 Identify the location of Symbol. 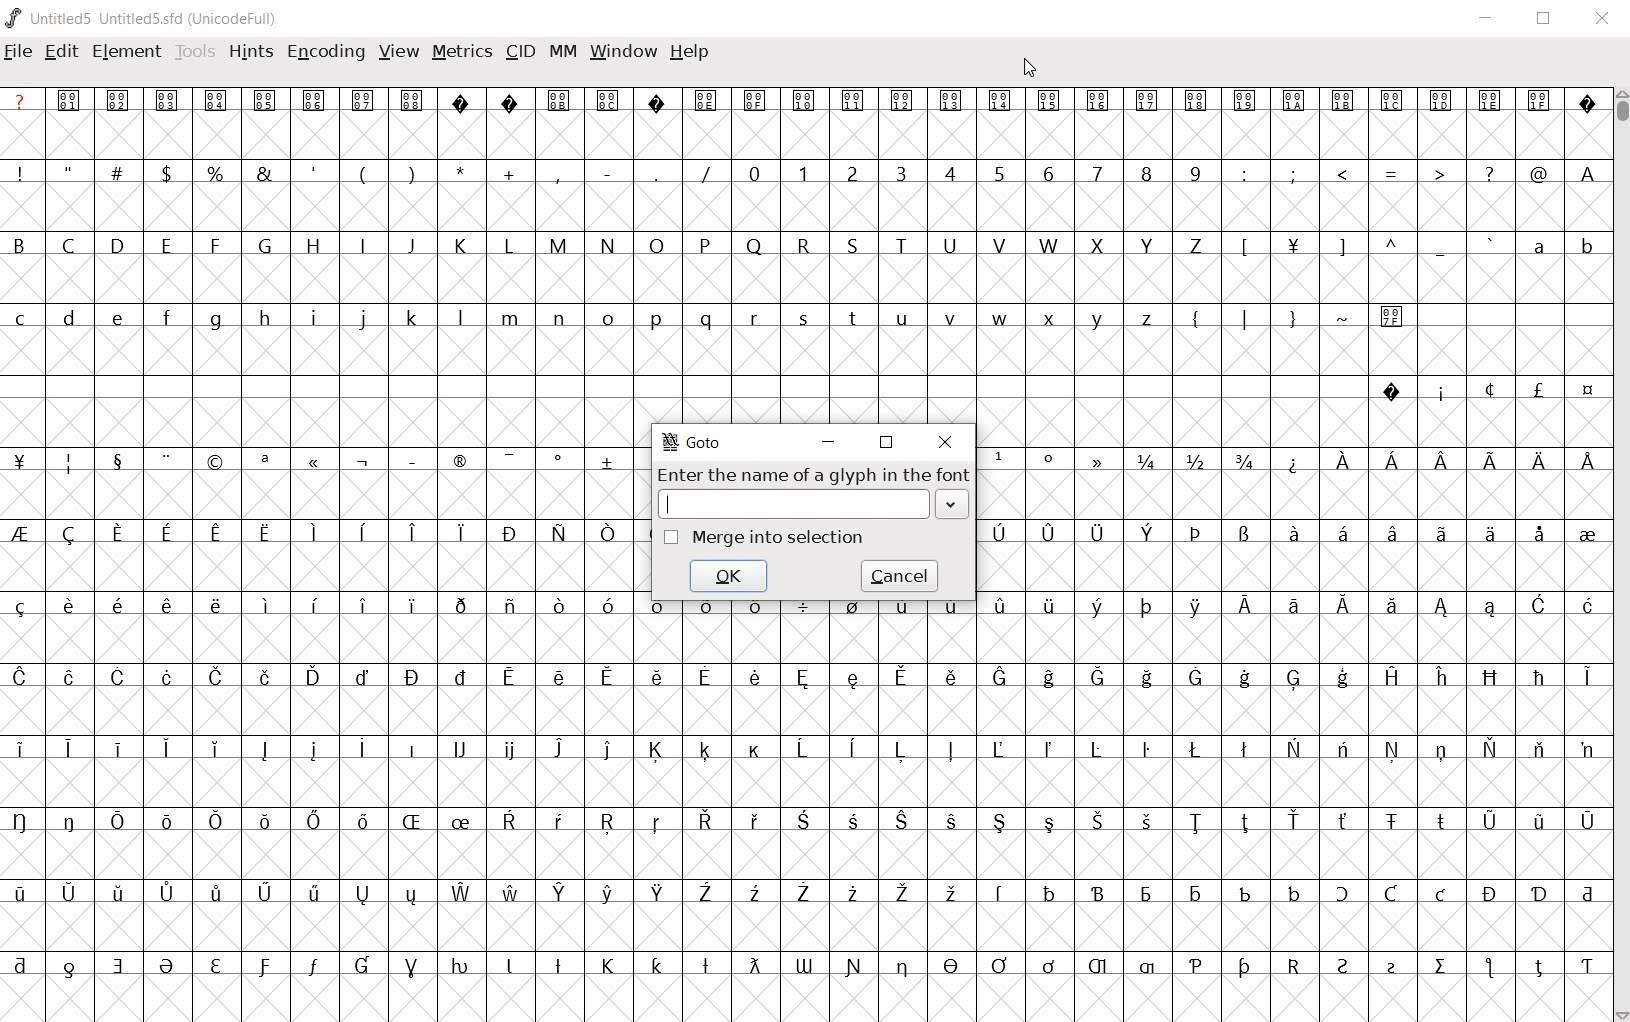
(1539, 461).